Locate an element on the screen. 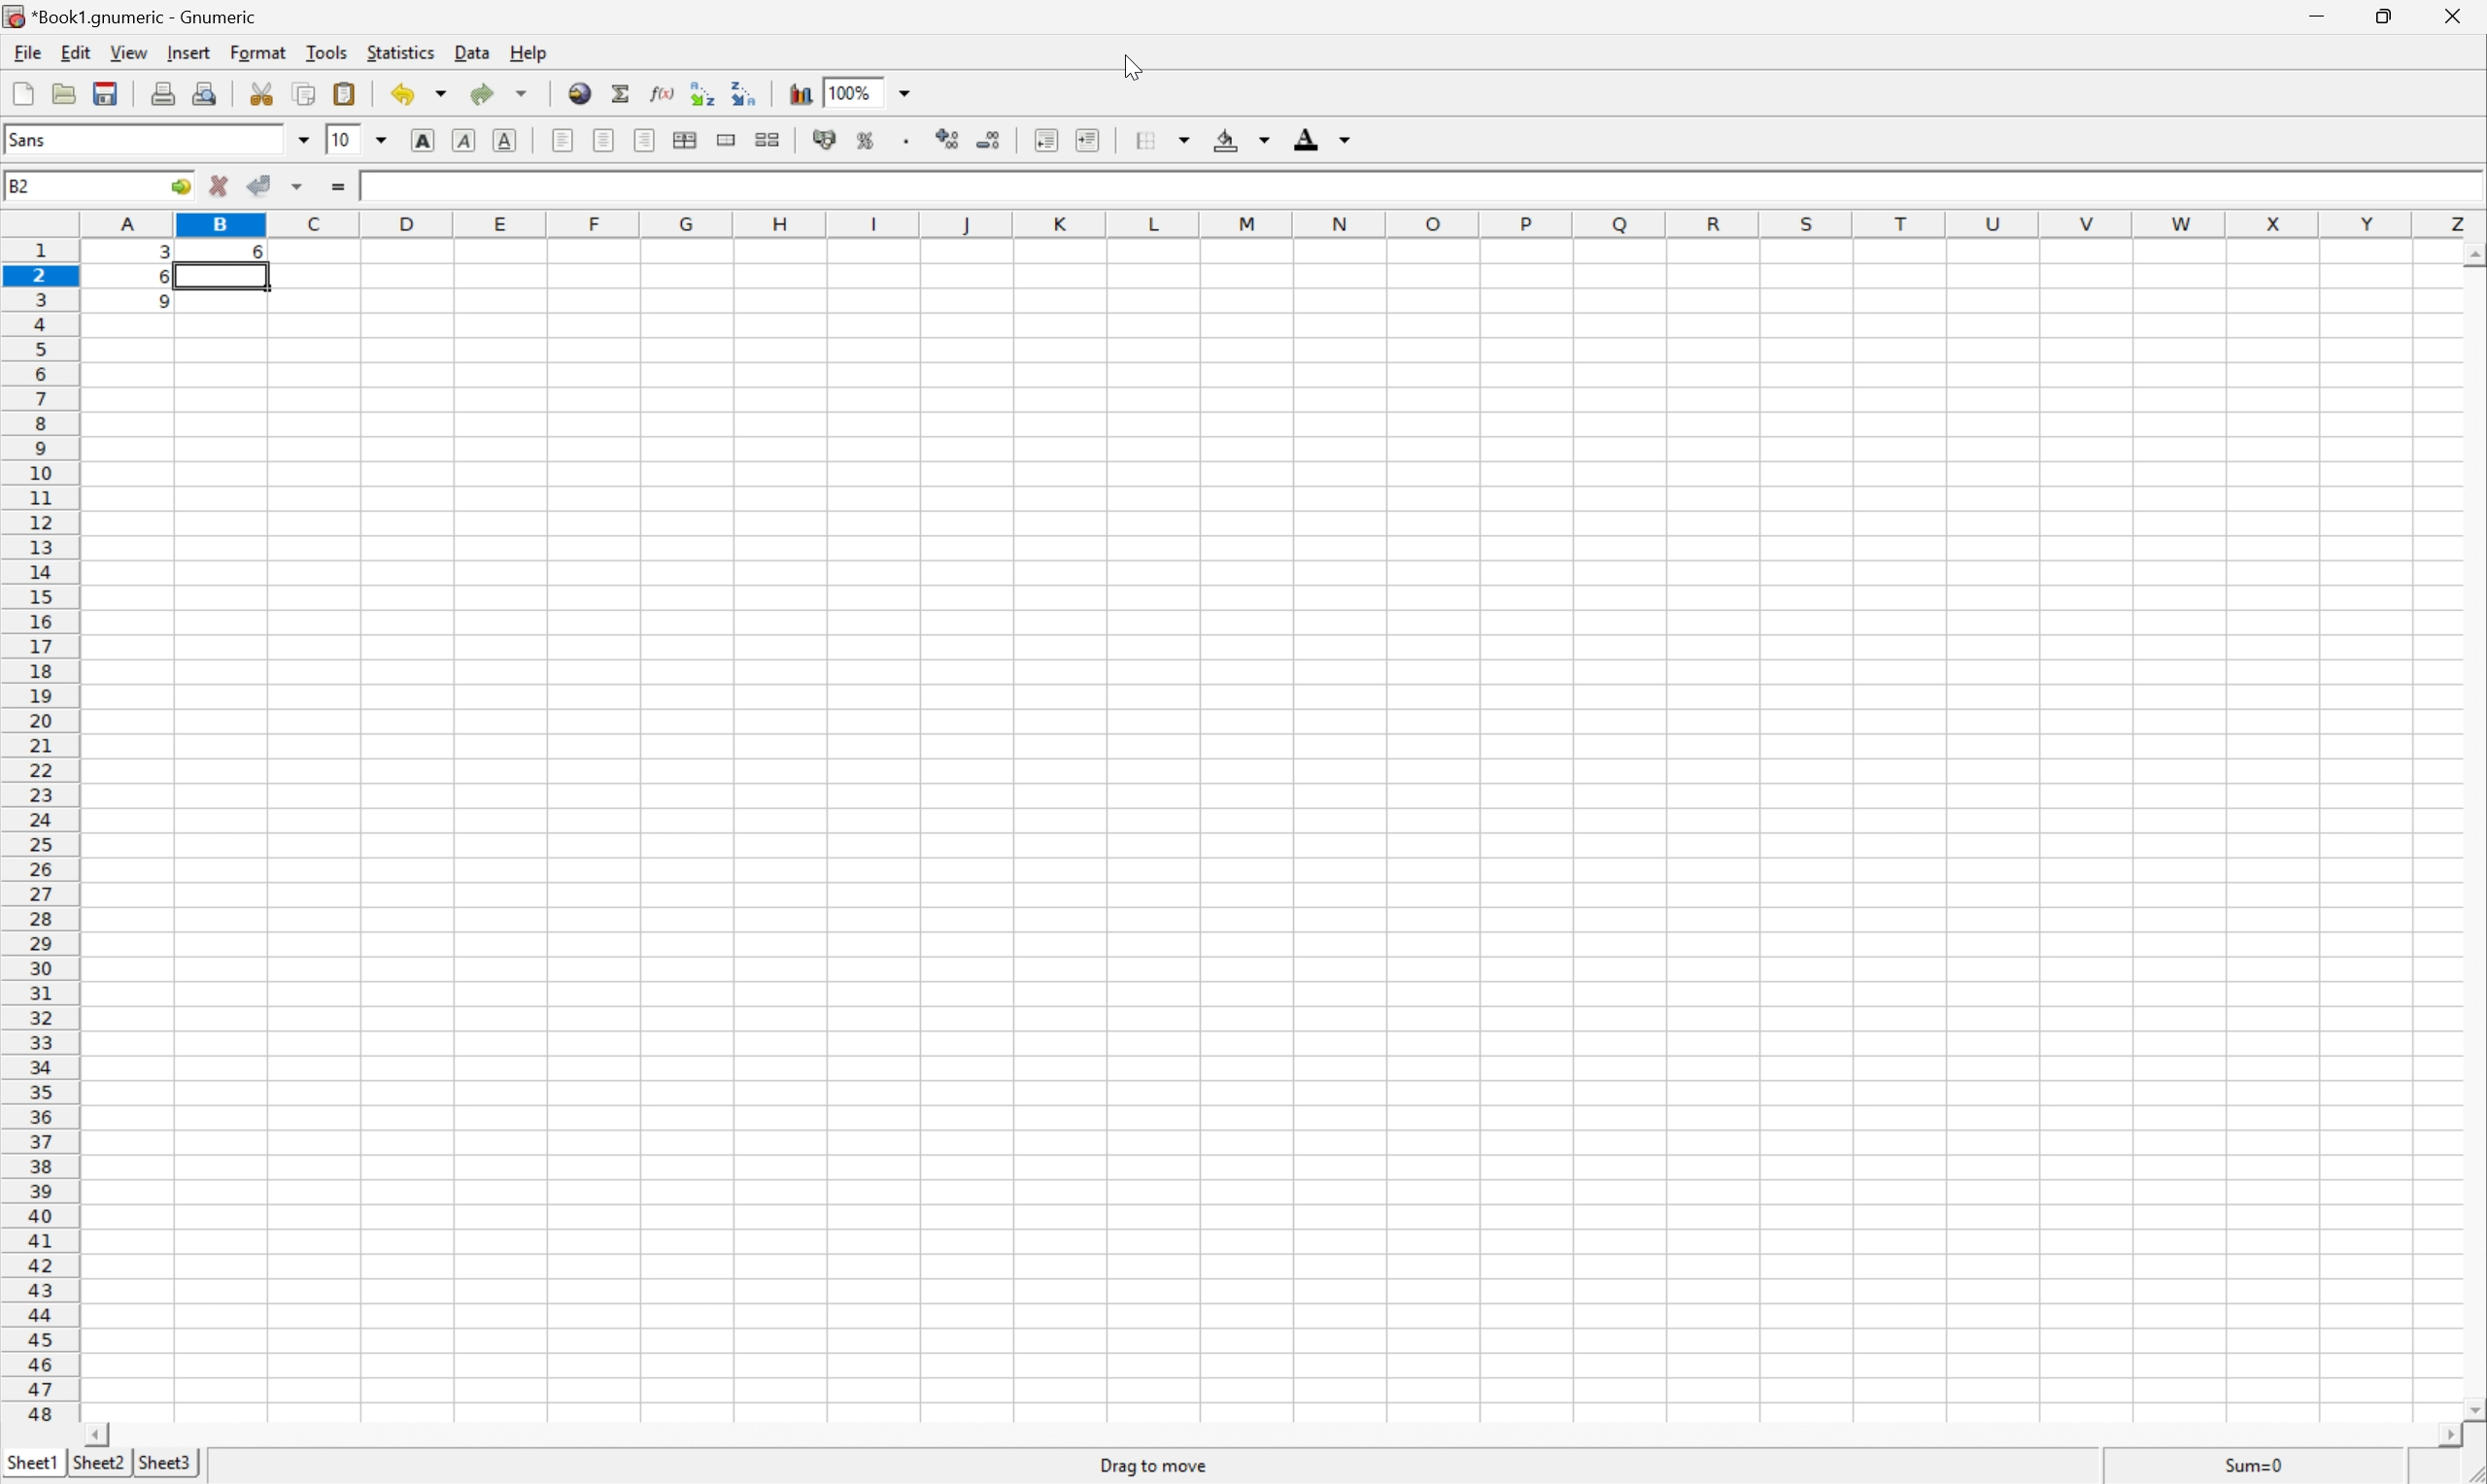  Drop Down is located at coordinates (910, 91).